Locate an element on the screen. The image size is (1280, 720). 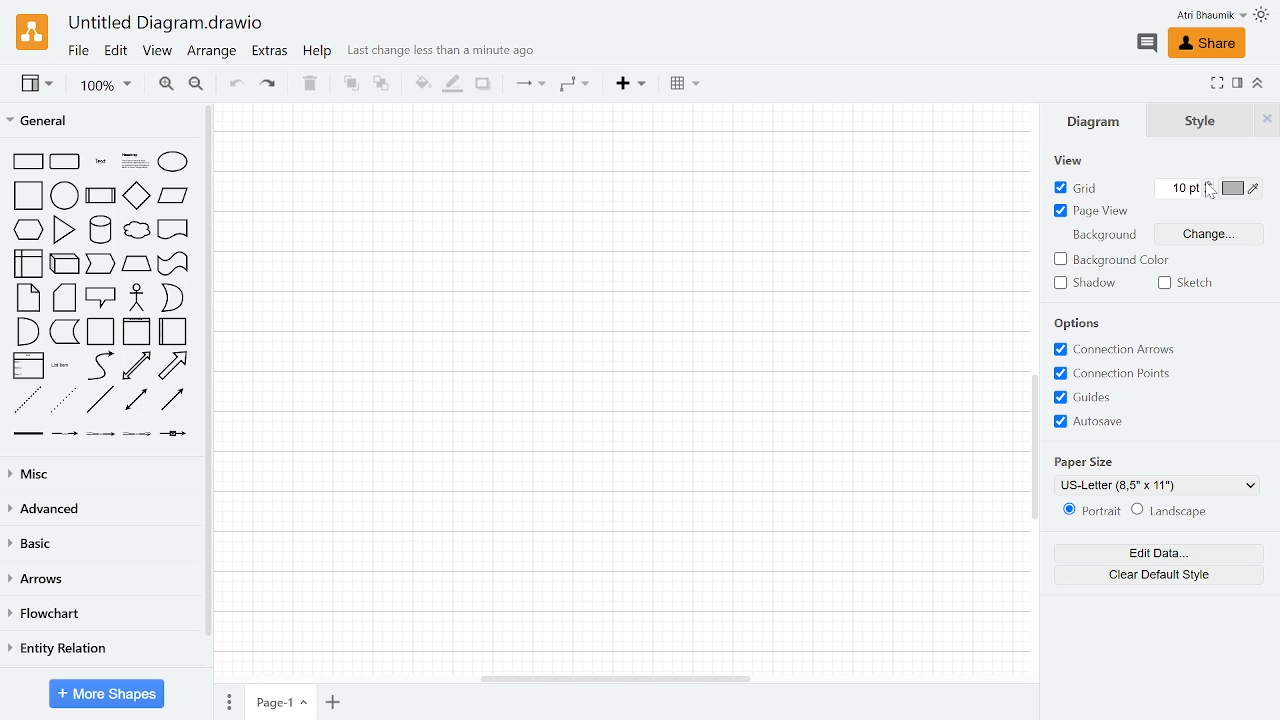
Add page is located at coordinates (332, 703).